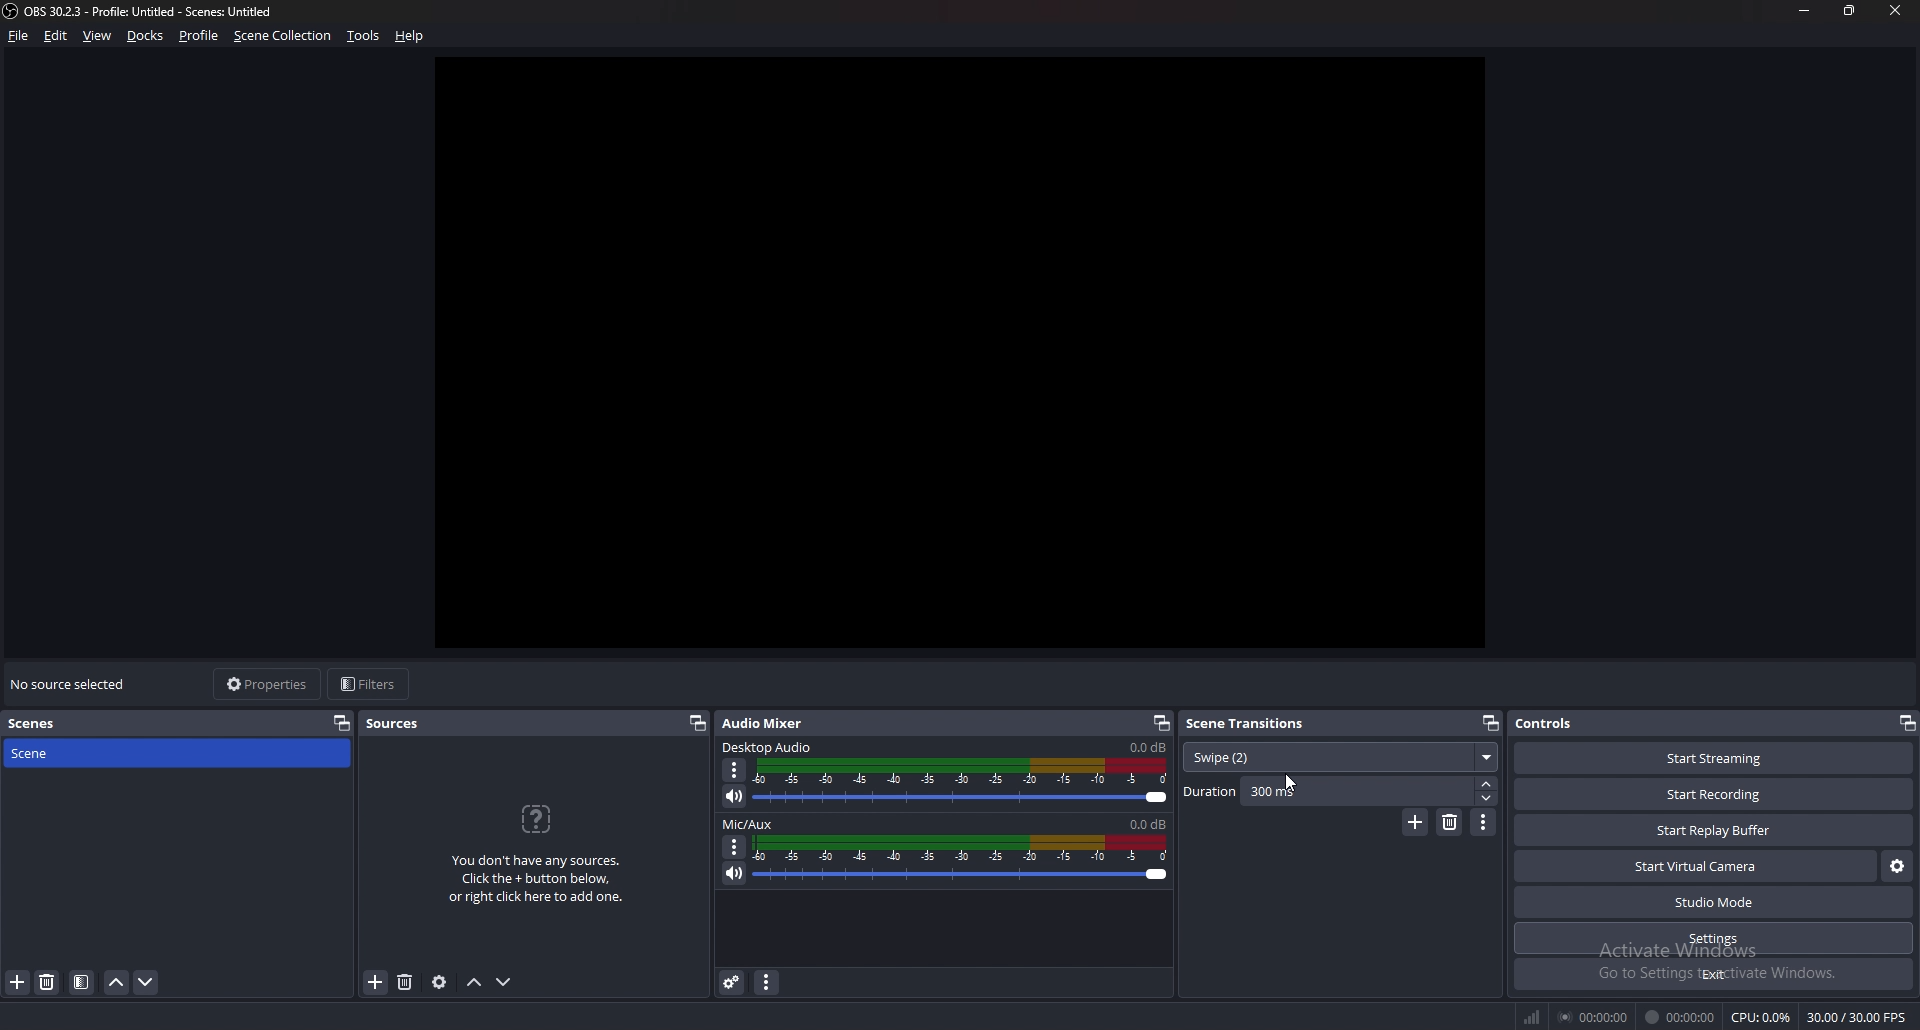 This screenshot has height=1030, width=1920. I want to click on studio mode, so click(1714, 903).